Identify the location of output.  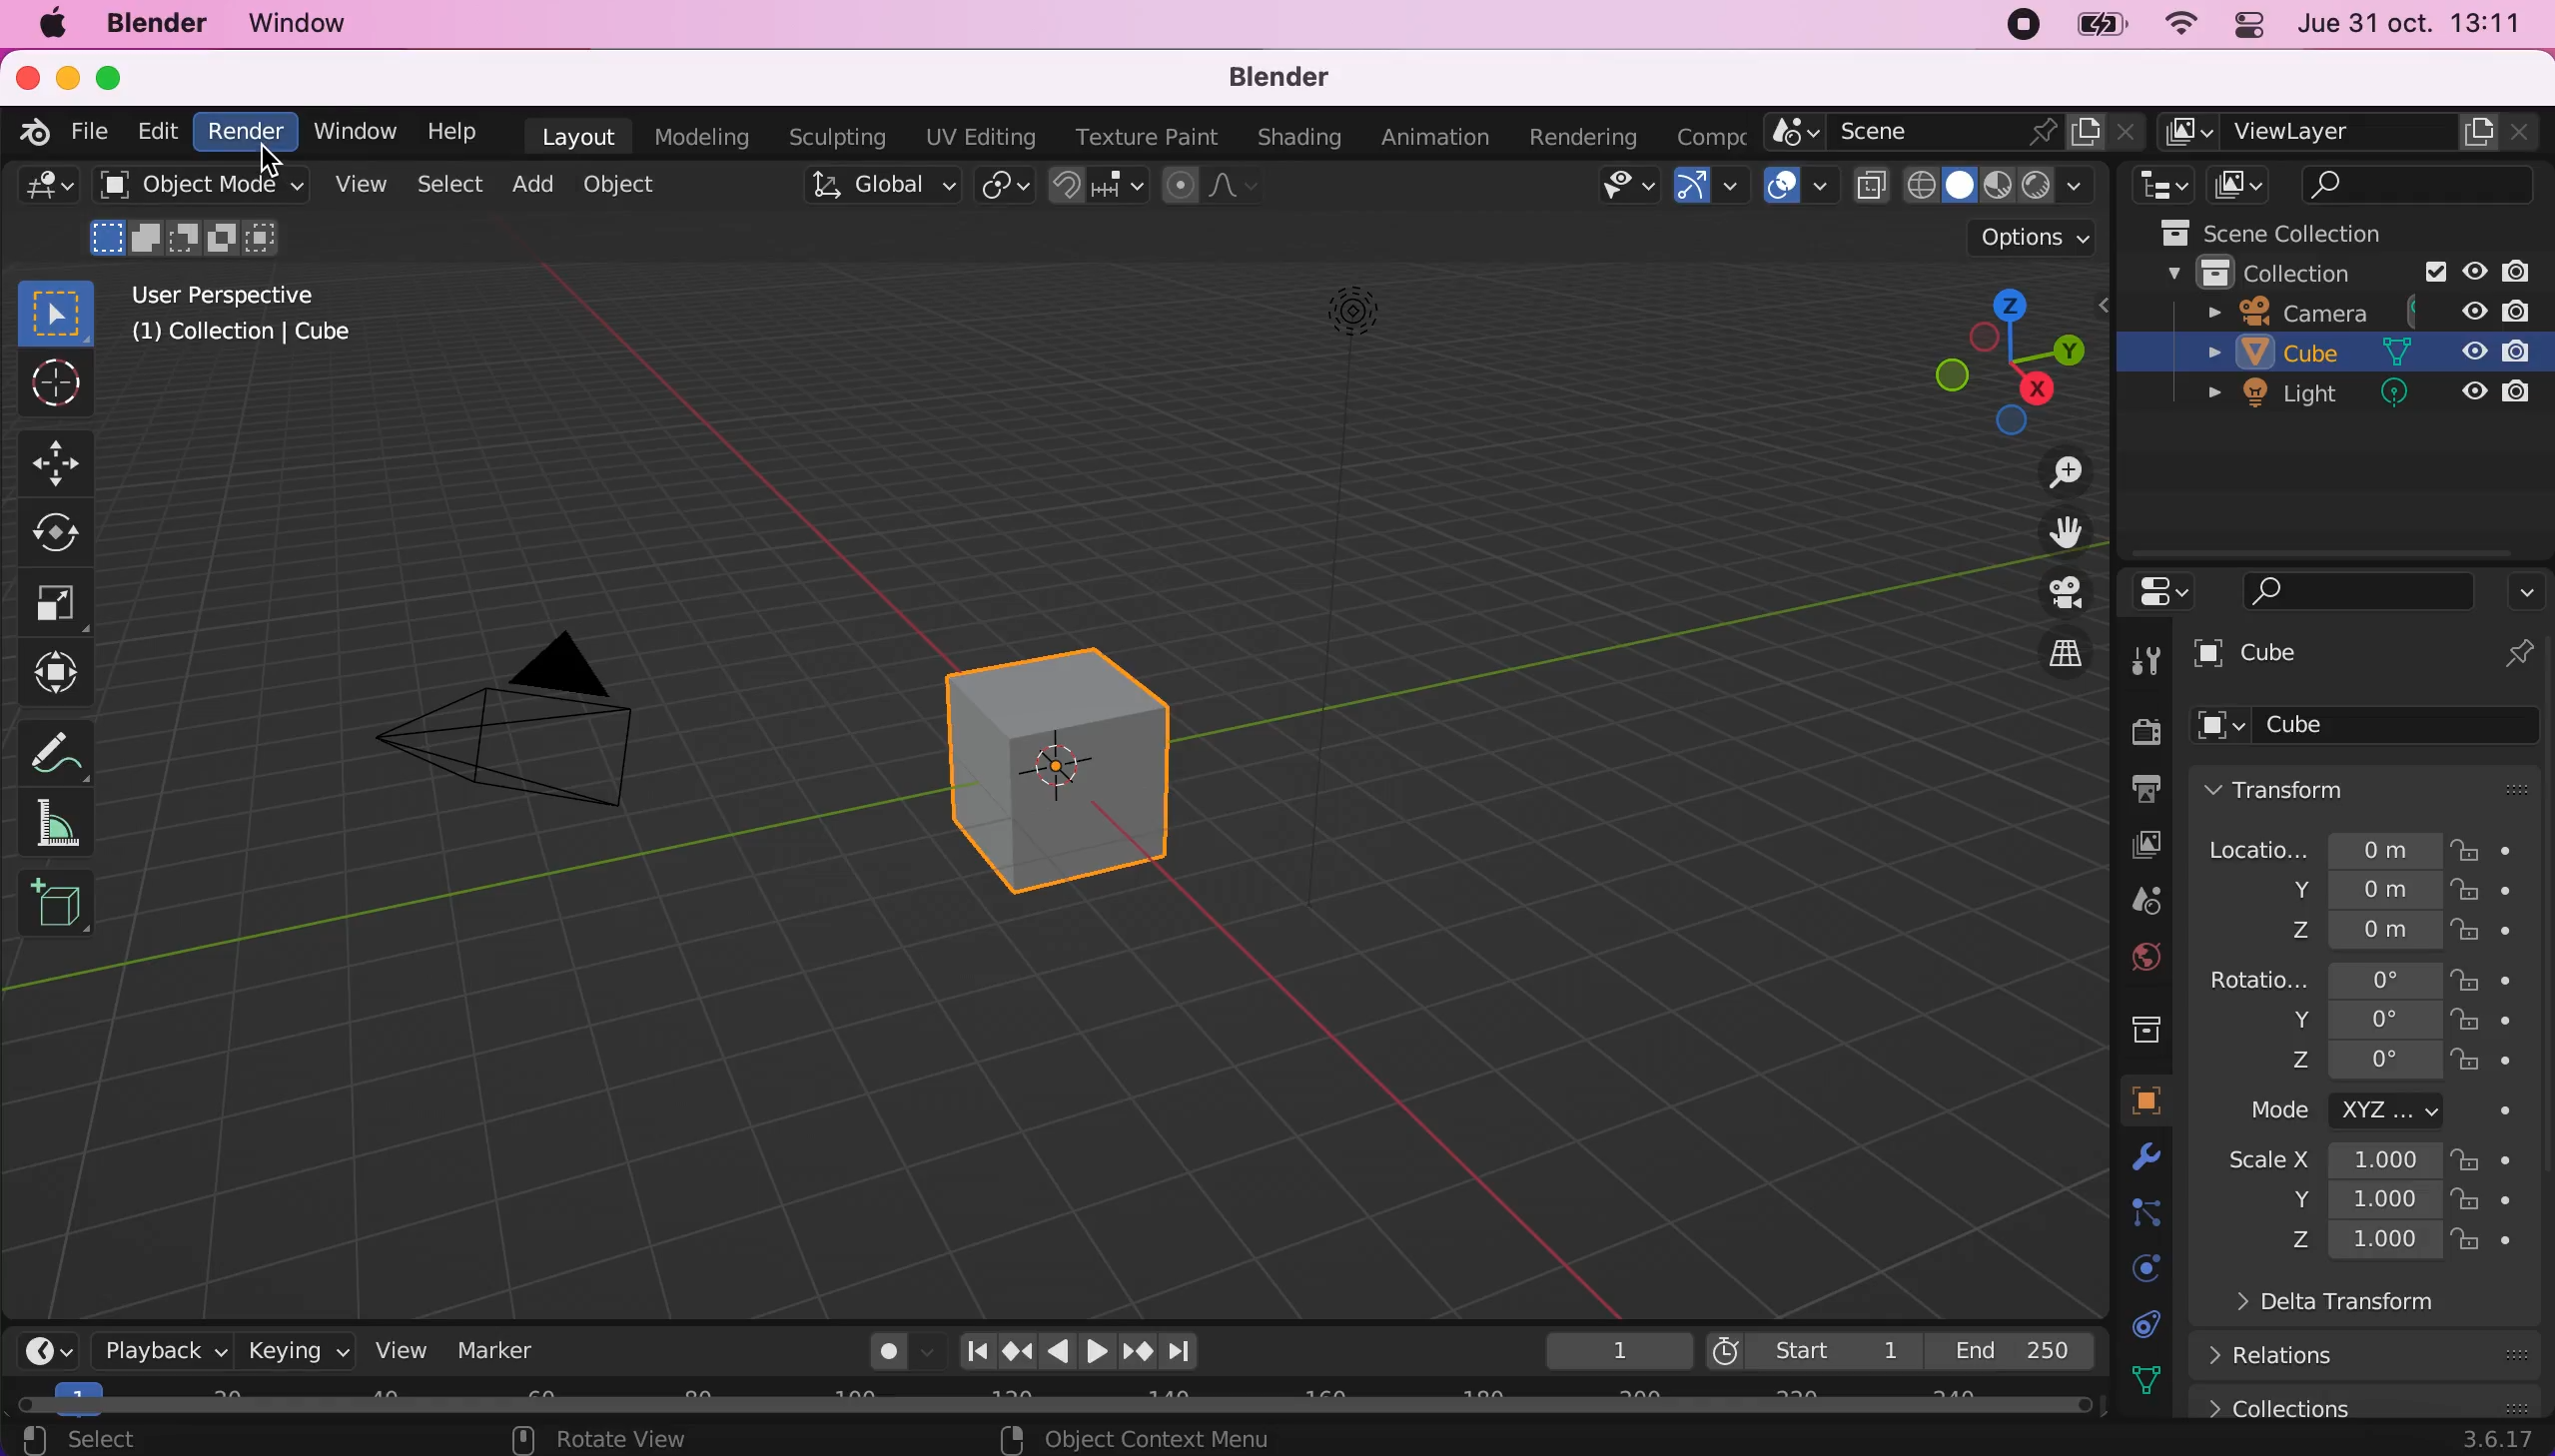
(2140, 792).